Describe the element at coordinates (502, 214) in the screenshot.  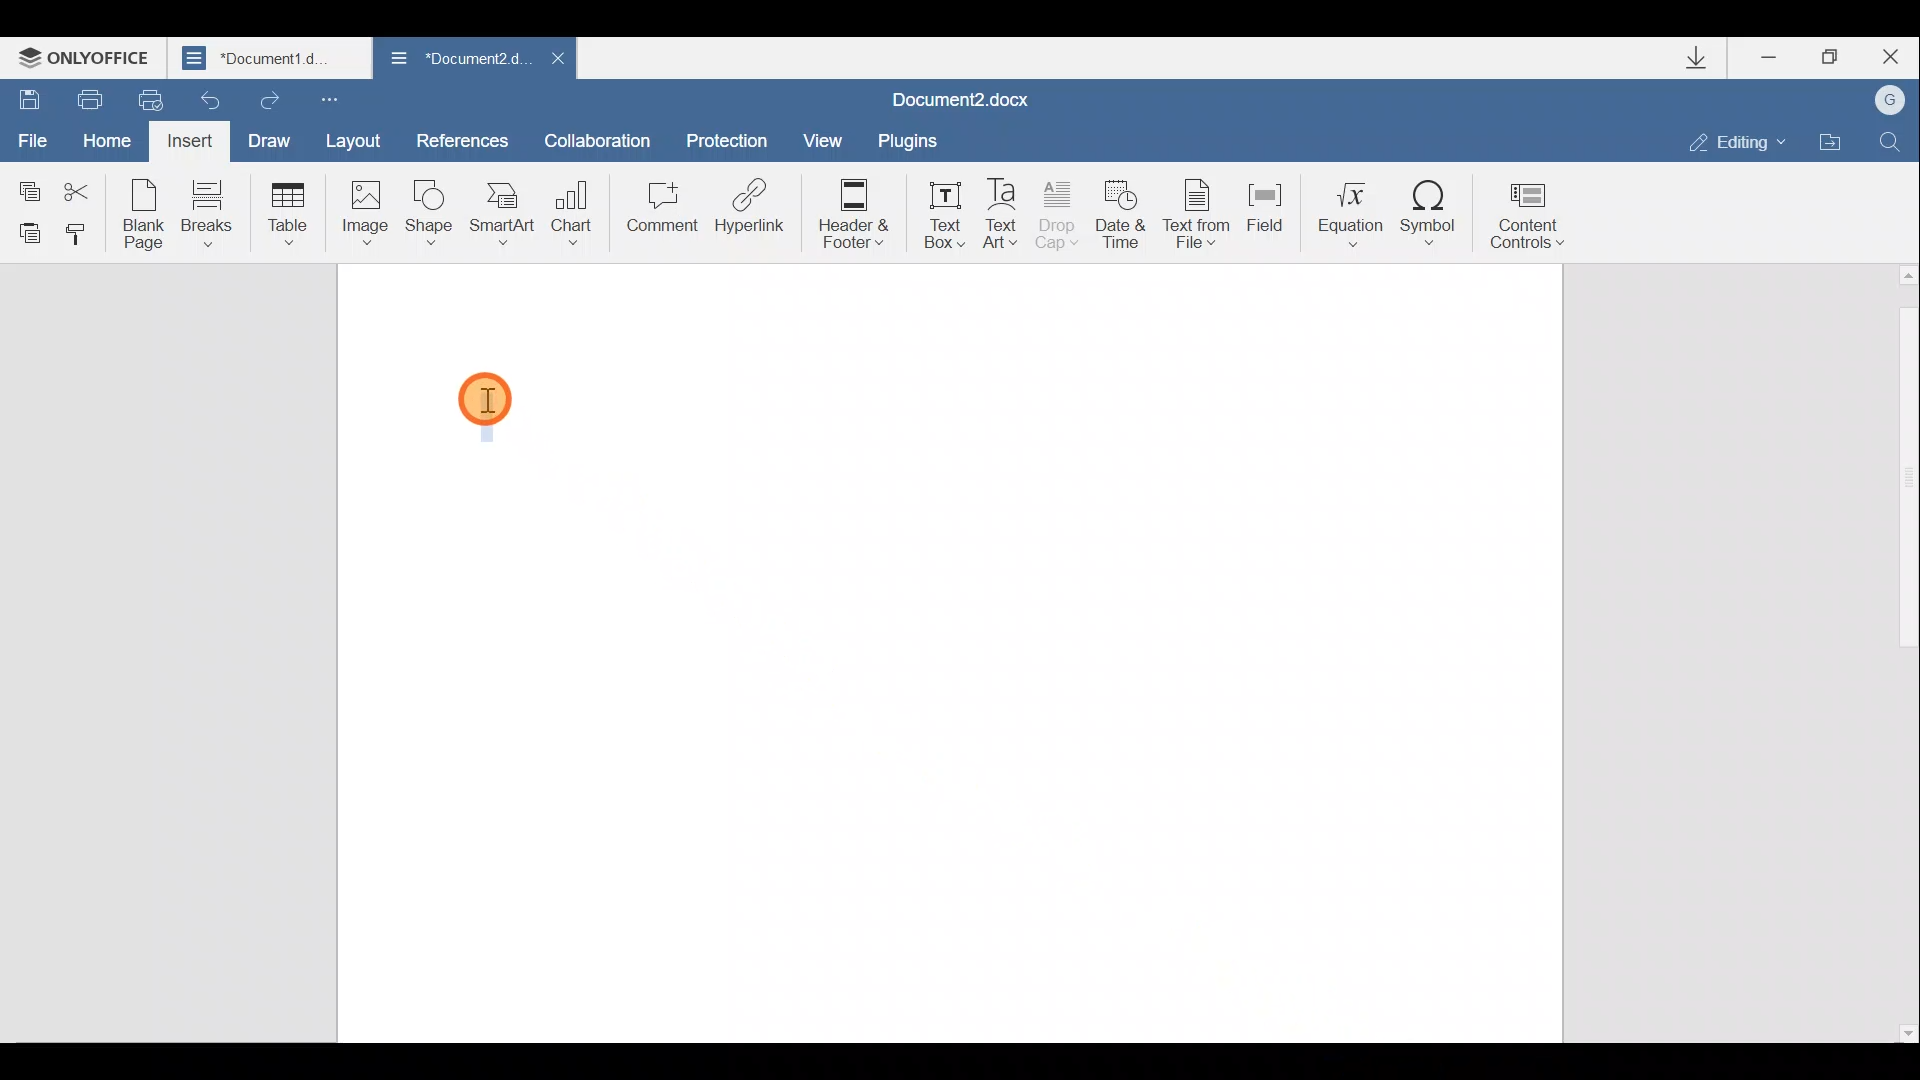
I see `SmartArt` at that location.